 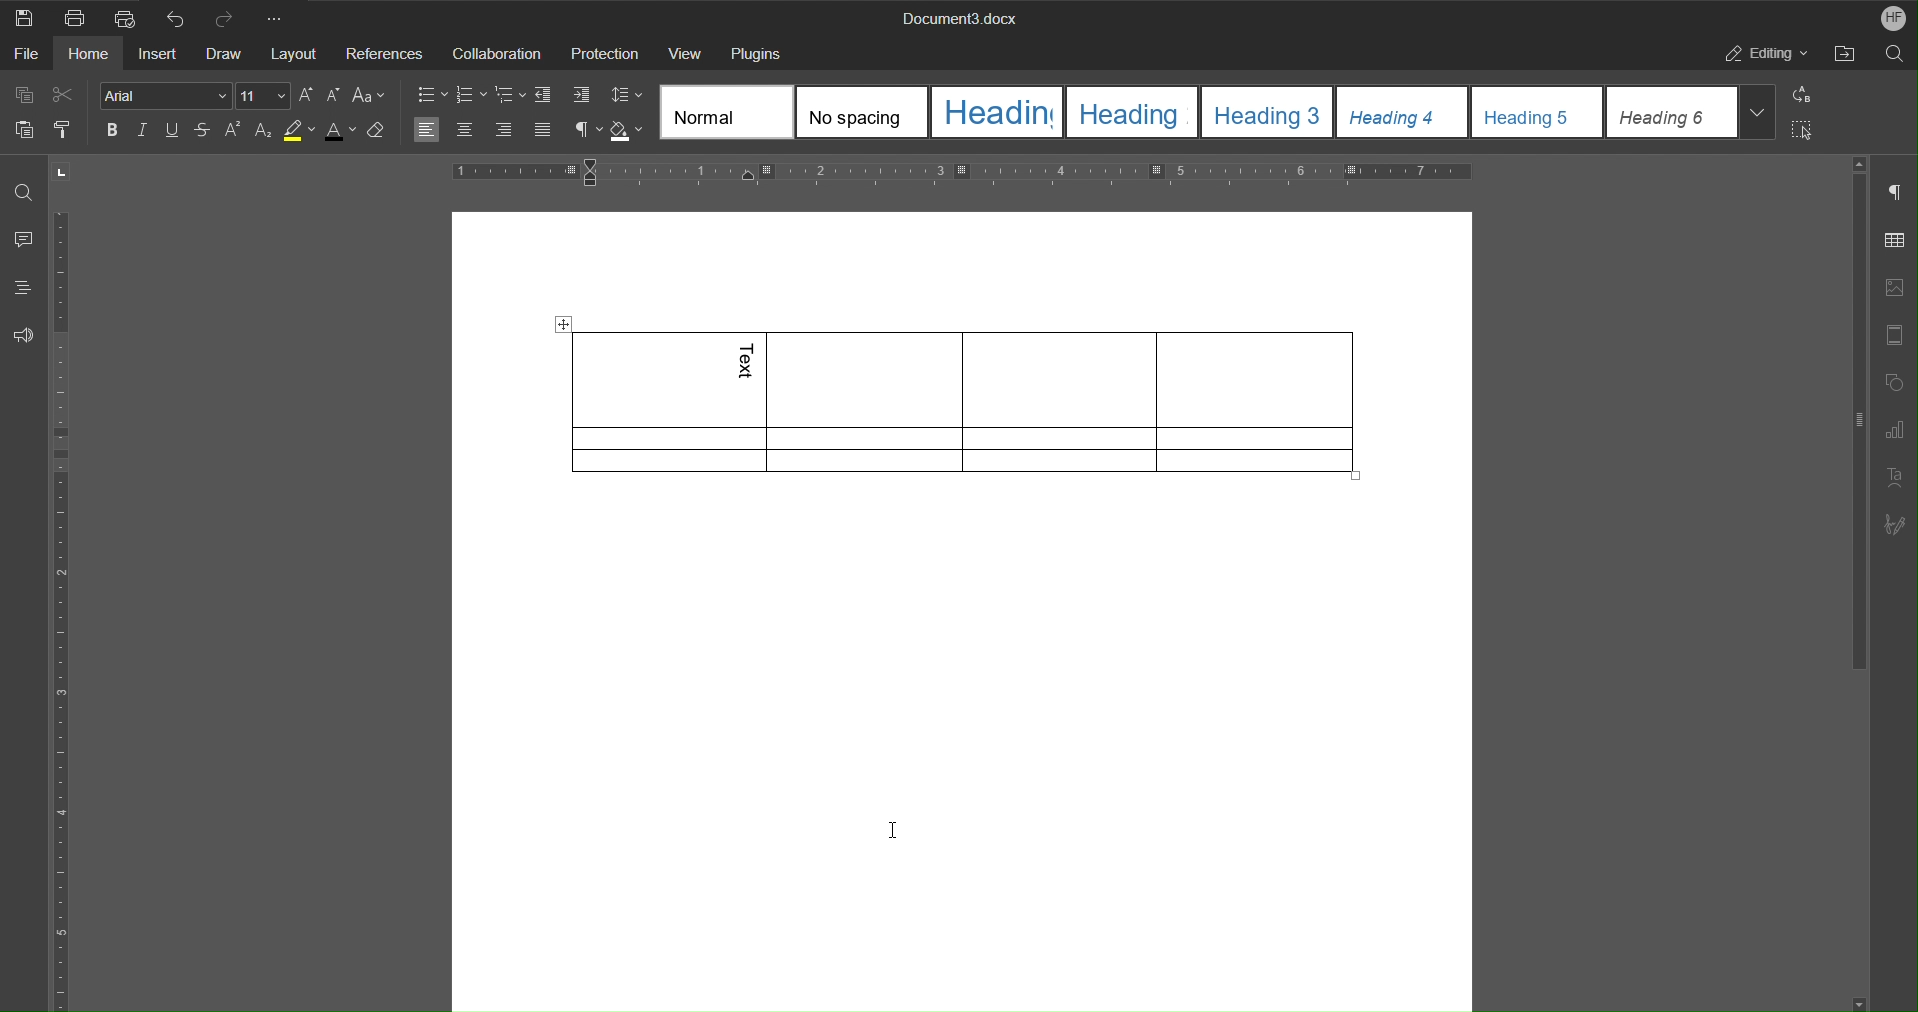 I want to click on Home, so click(x=90, y=55).